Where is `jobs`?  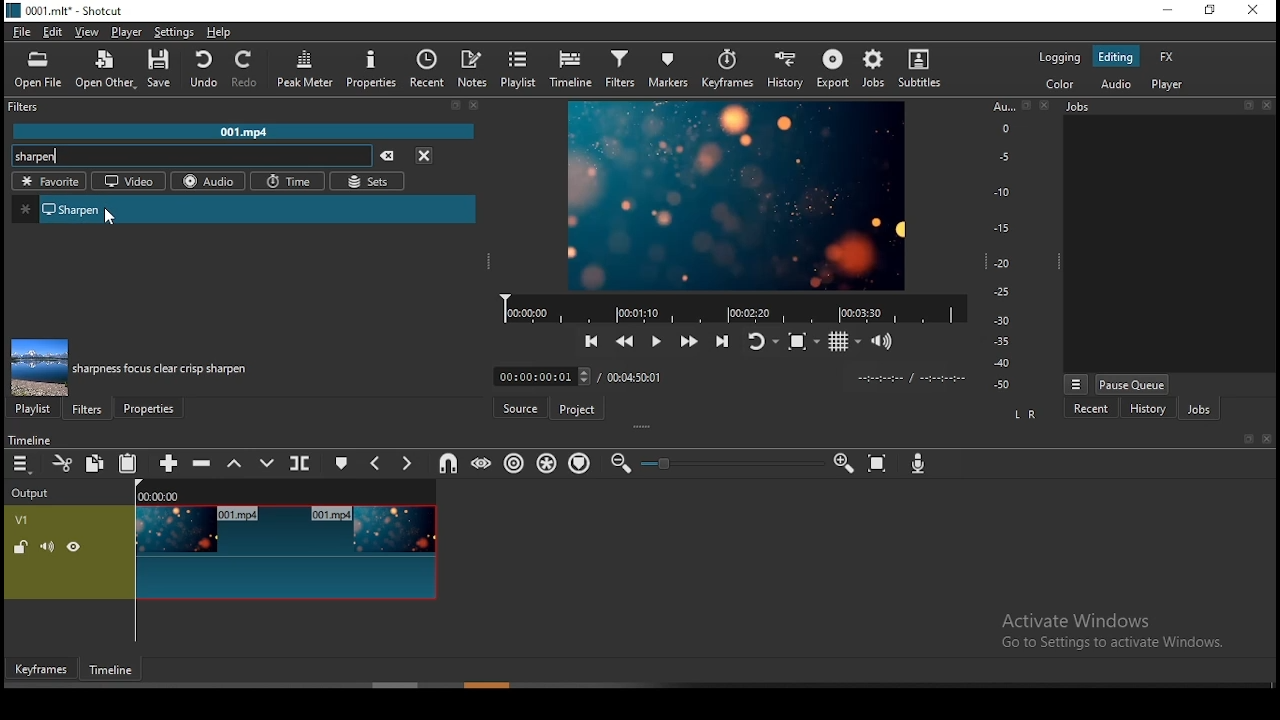
jobs is located at coordinates (1203, 409).